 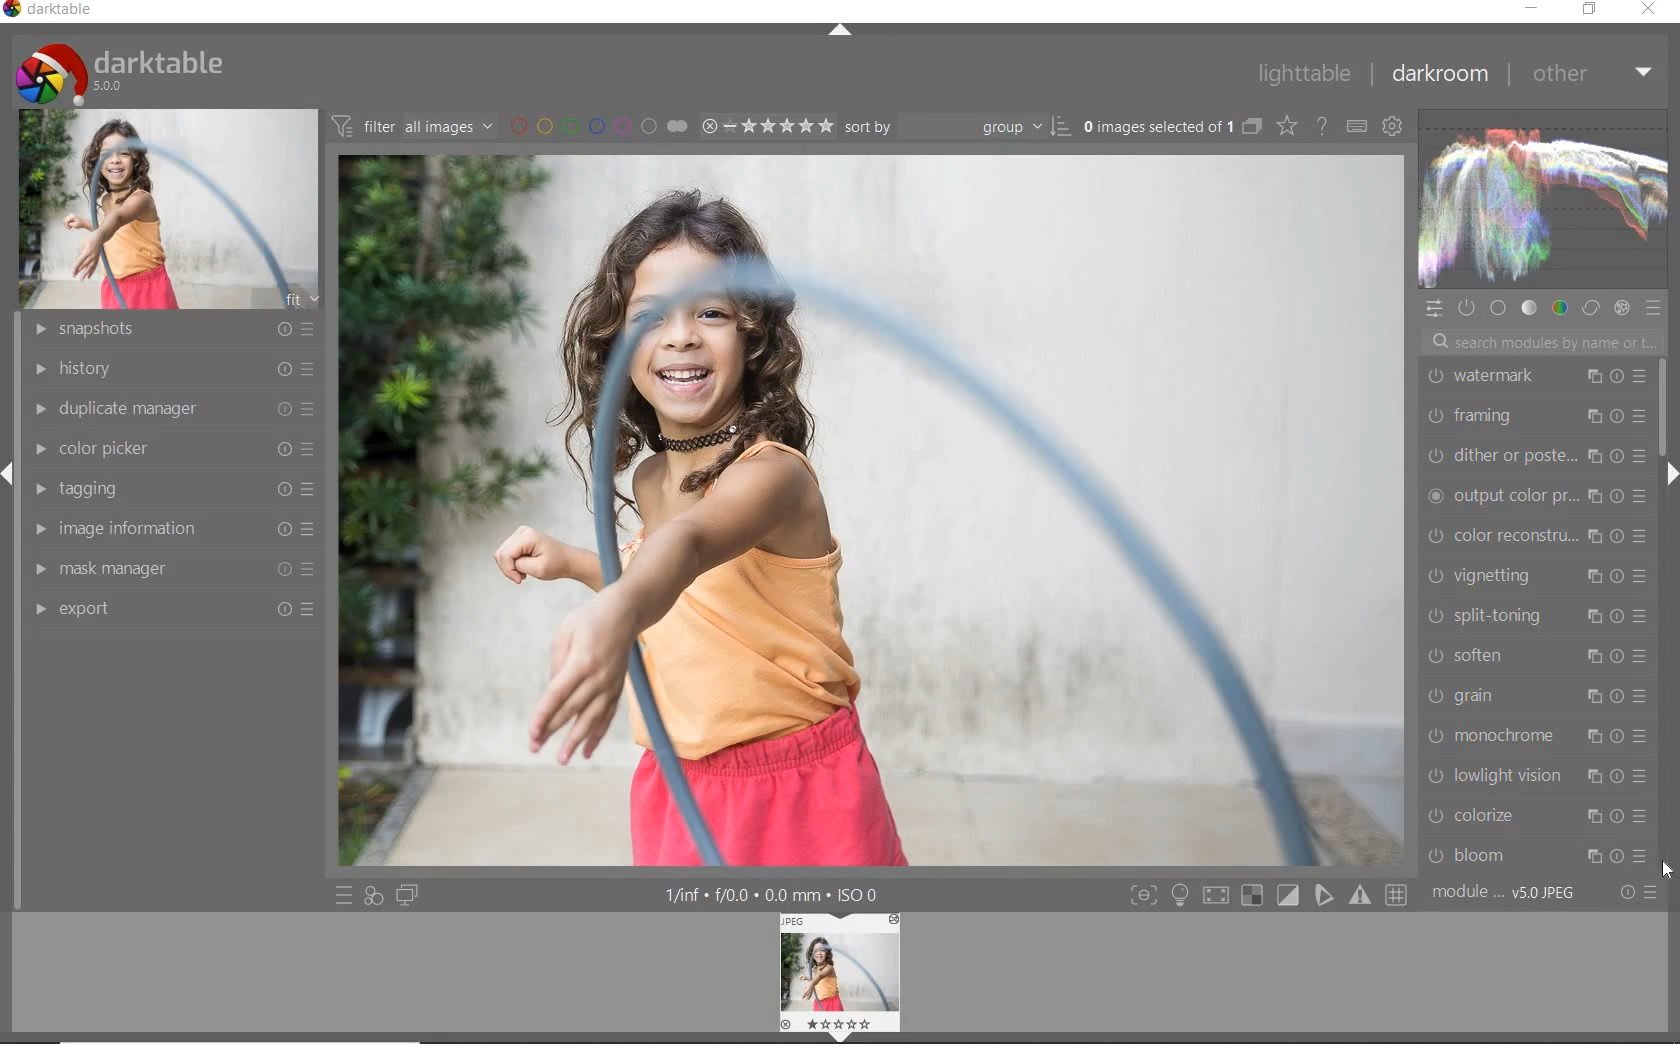 What do you see at coordinates (1668, 872) in the screenshot?
I see `CURSOR` at bounding box center [1668, 872].